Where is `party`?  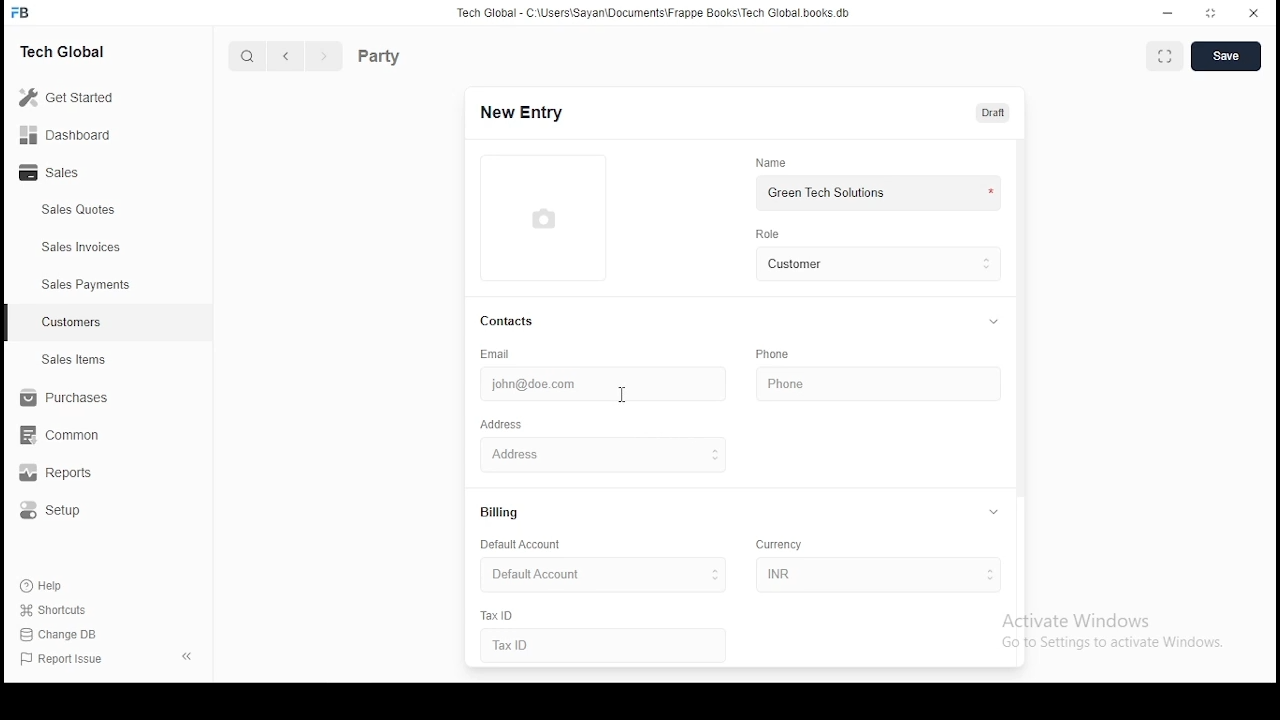 party is located at coordinates (411, 54).